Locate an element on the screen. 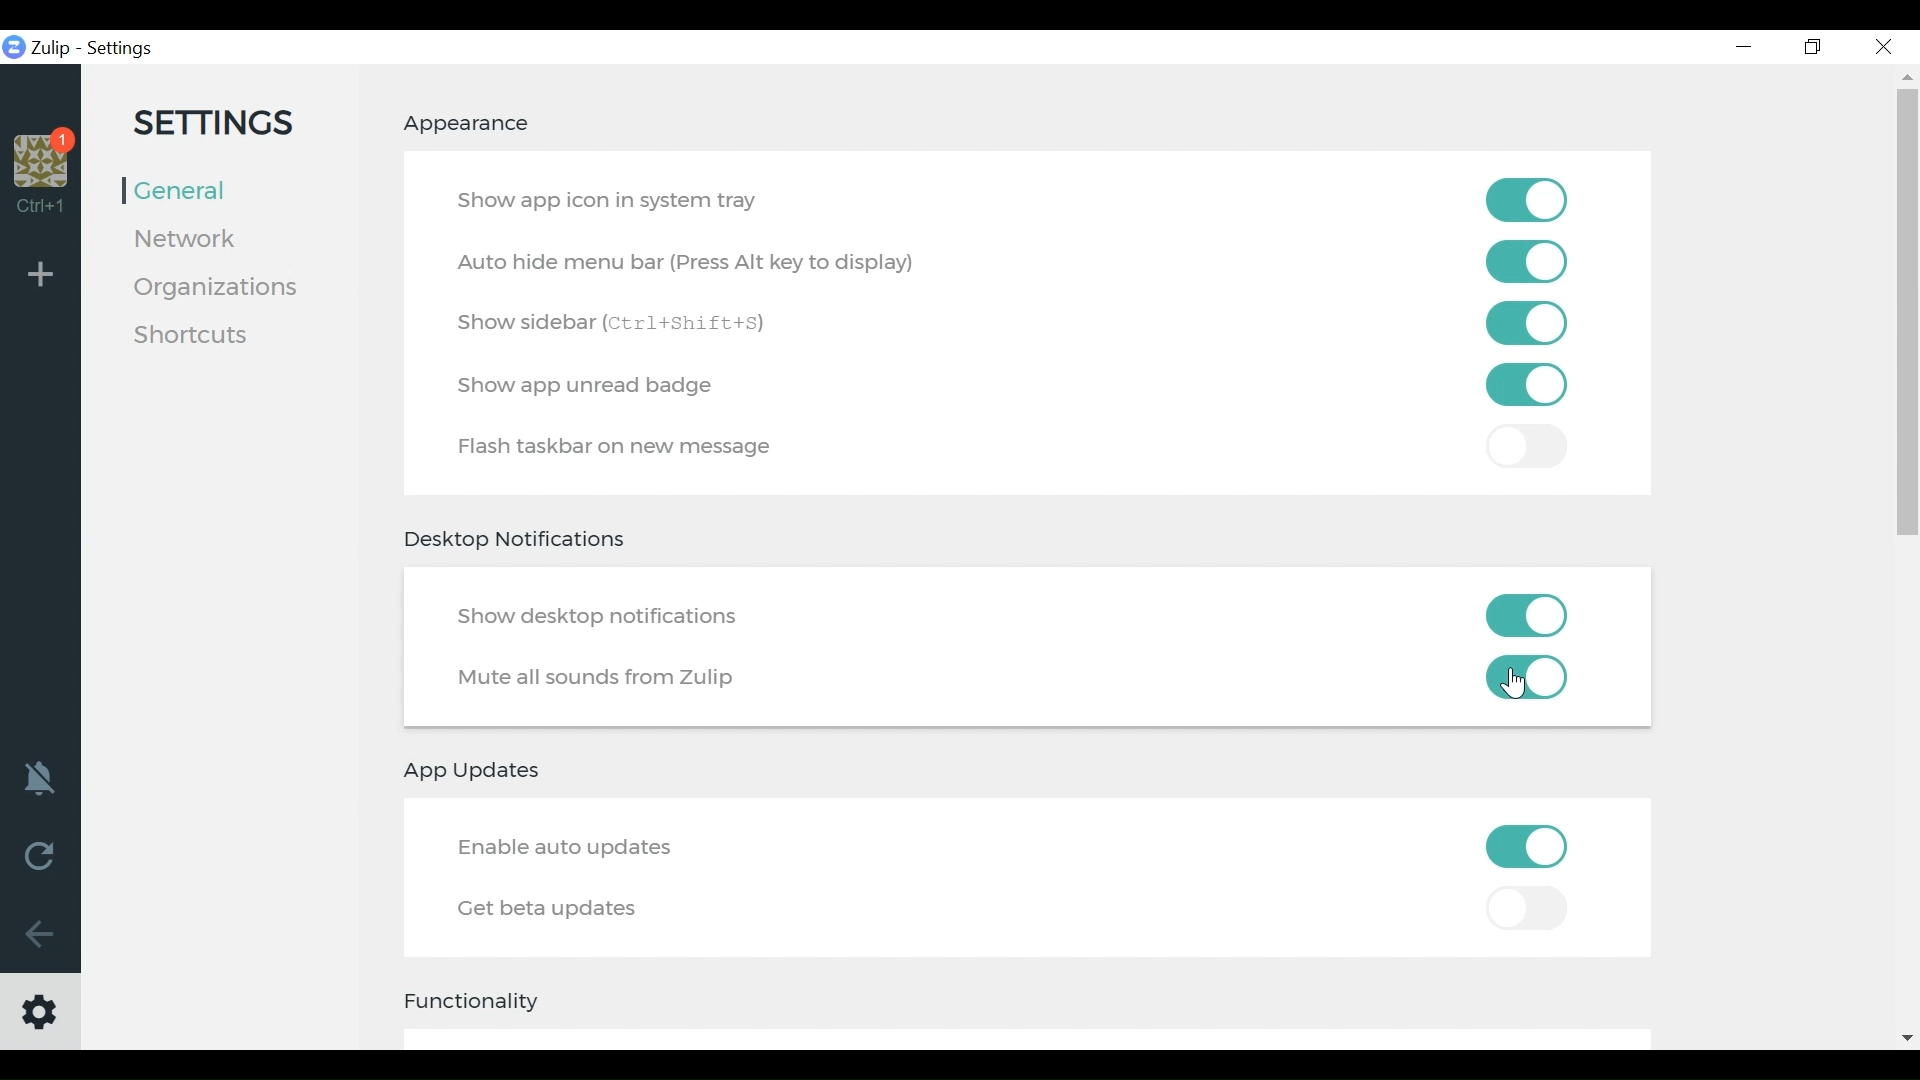  Appearance is located at coordinates (470, 124).